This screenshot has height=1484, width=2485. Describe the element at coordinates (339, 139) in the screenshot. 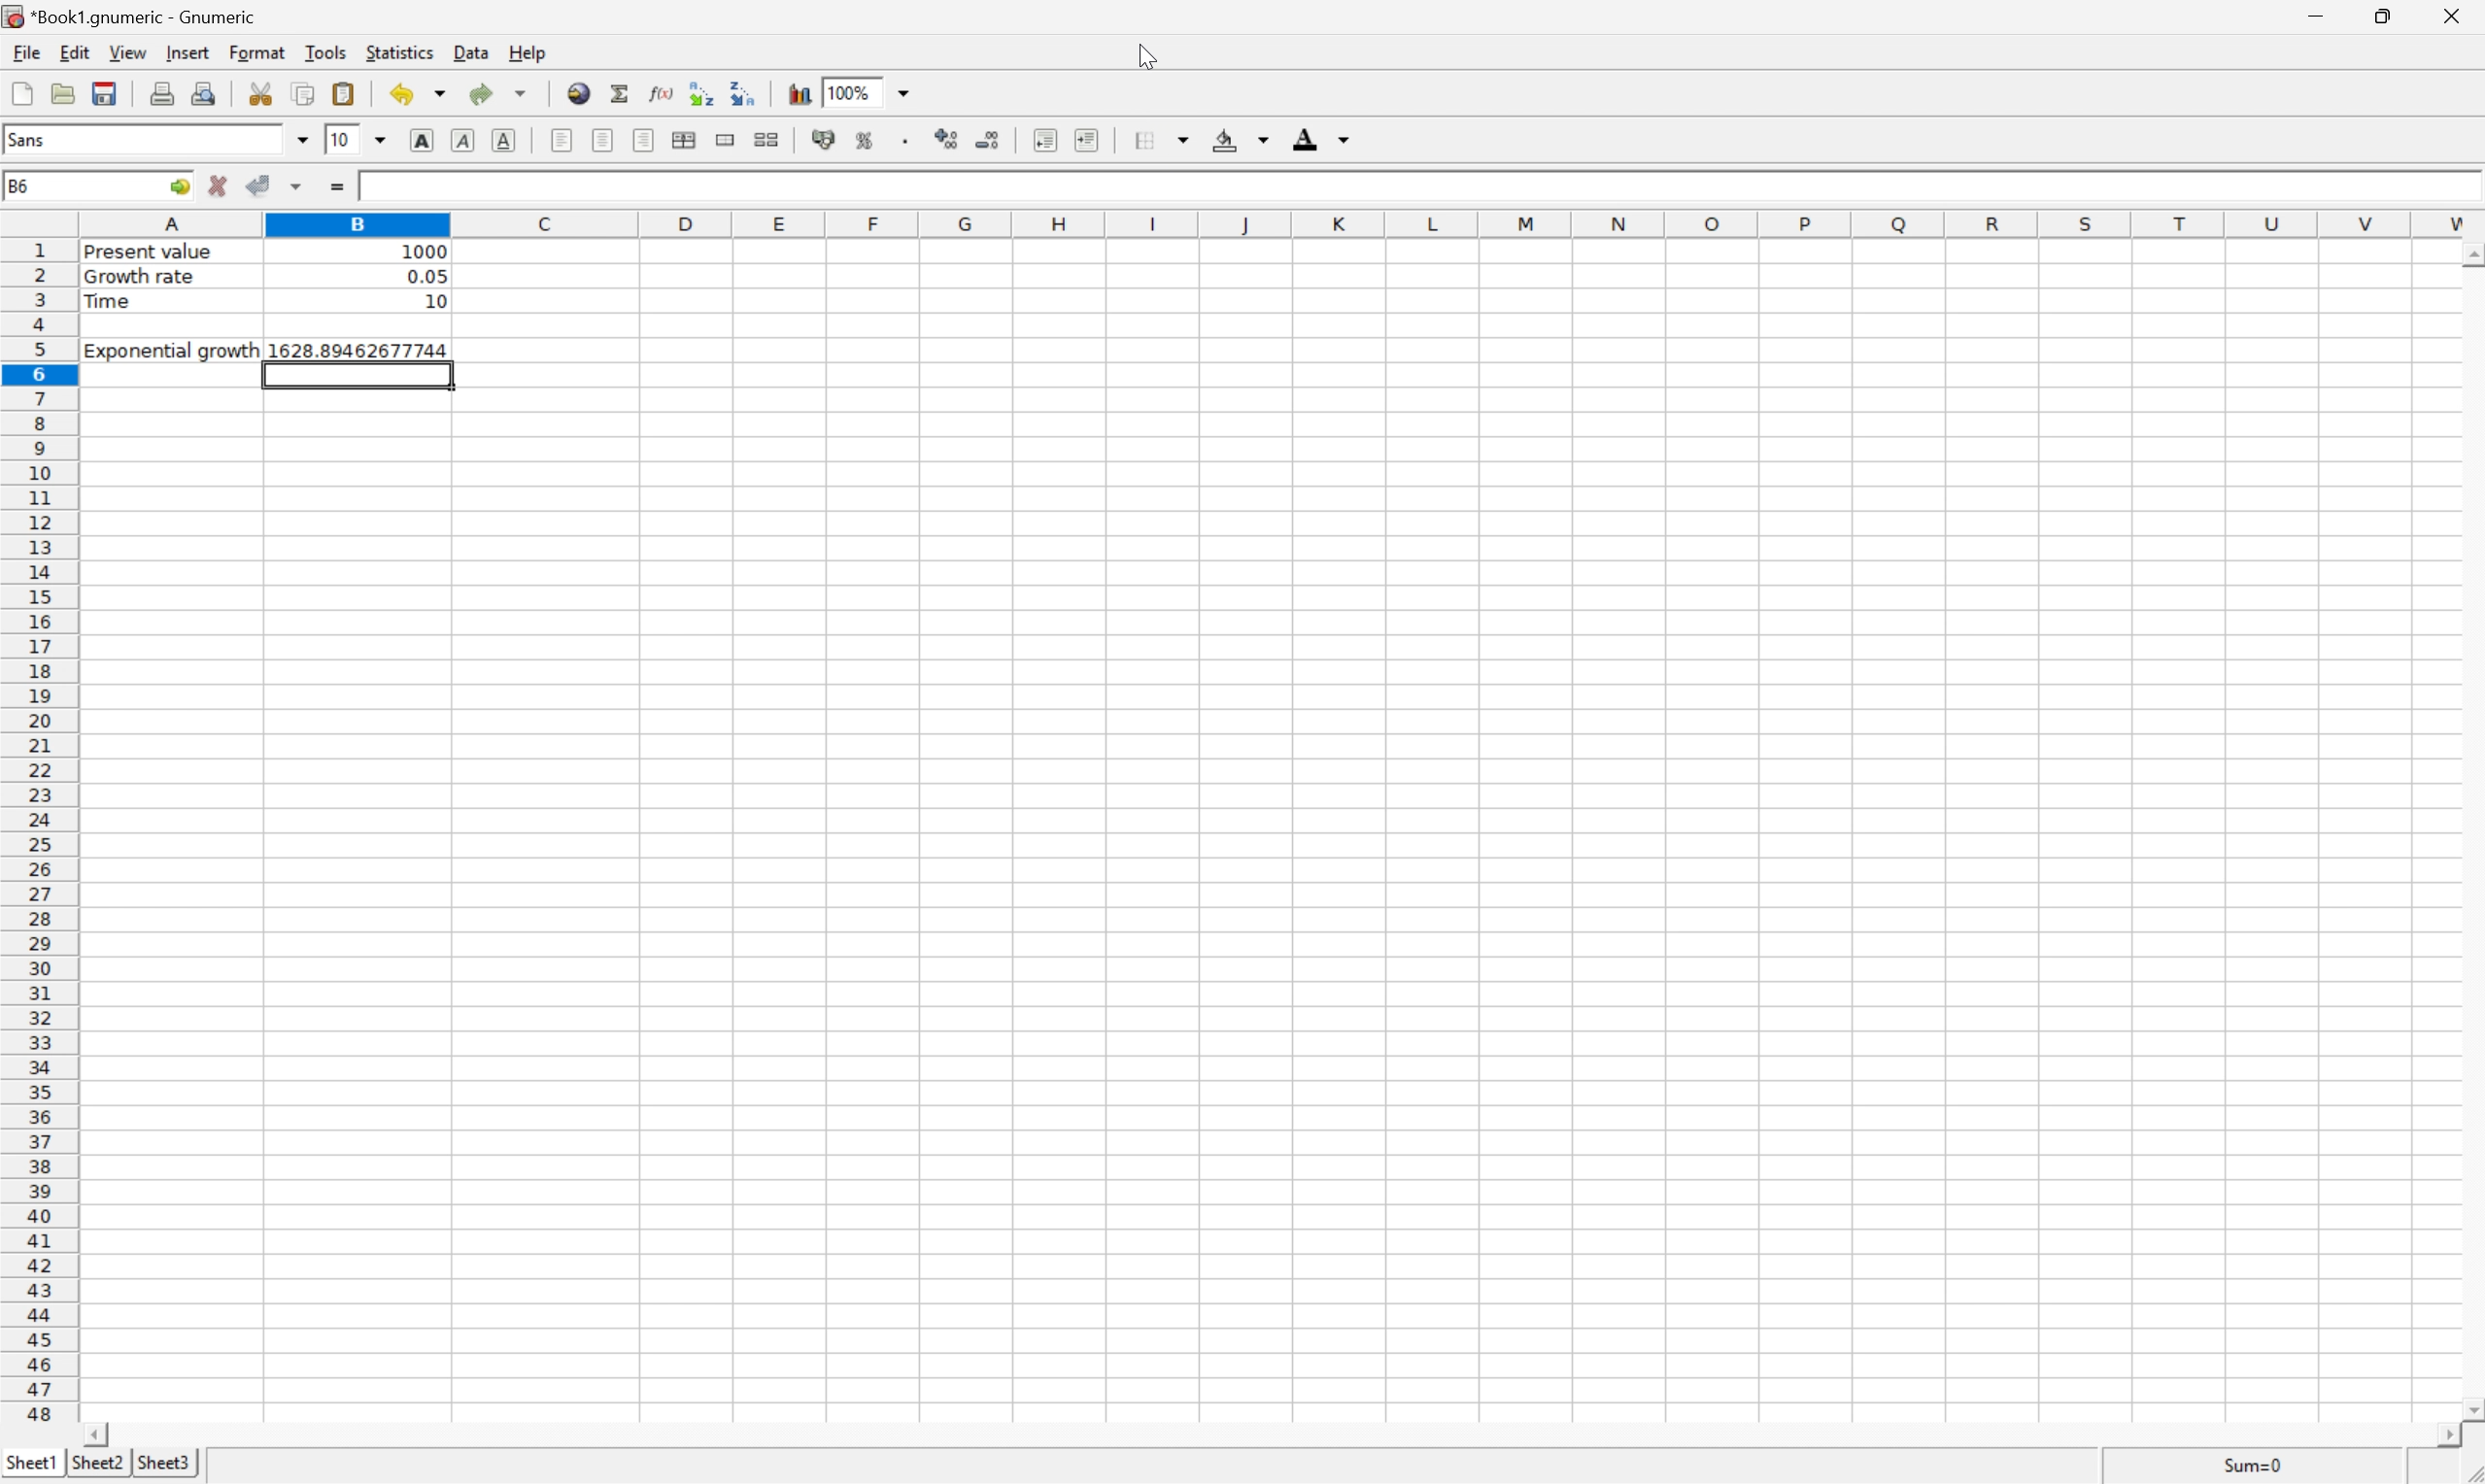

I see `10` at that location.